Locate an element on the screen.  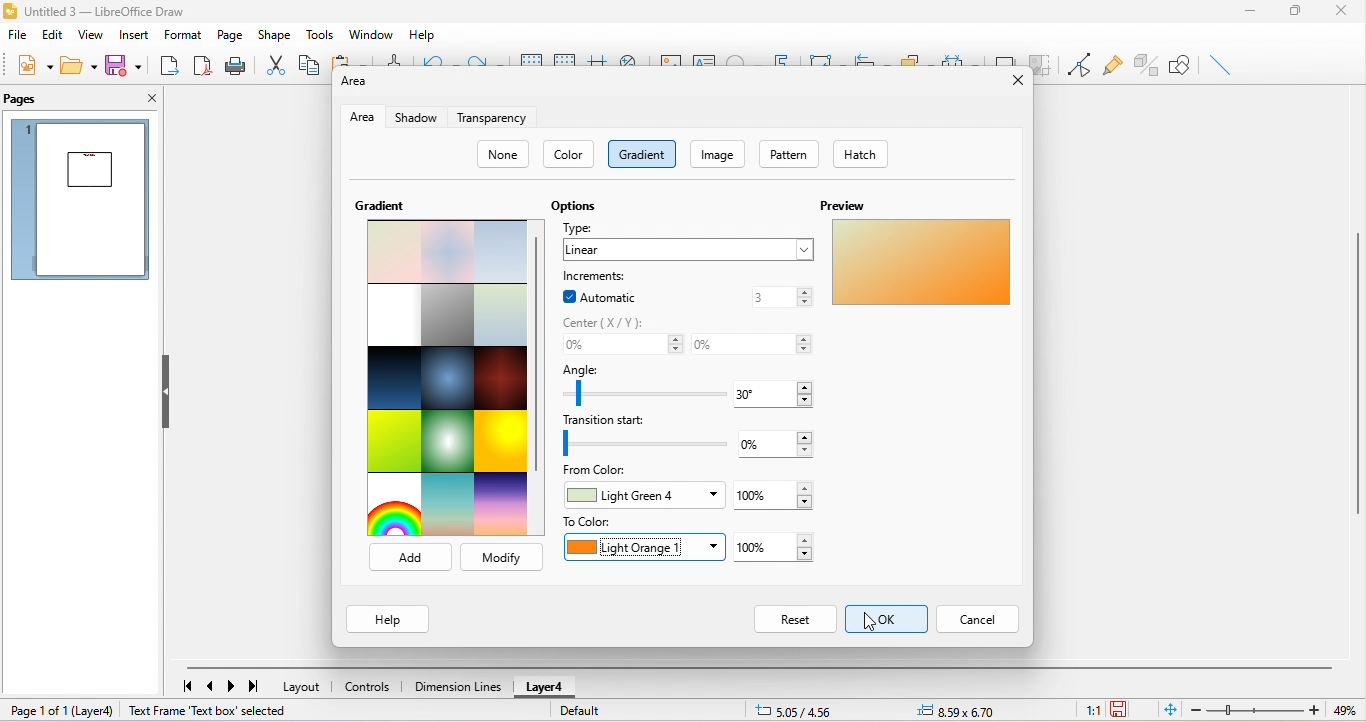
transition start is located at coordinates (614, 419).